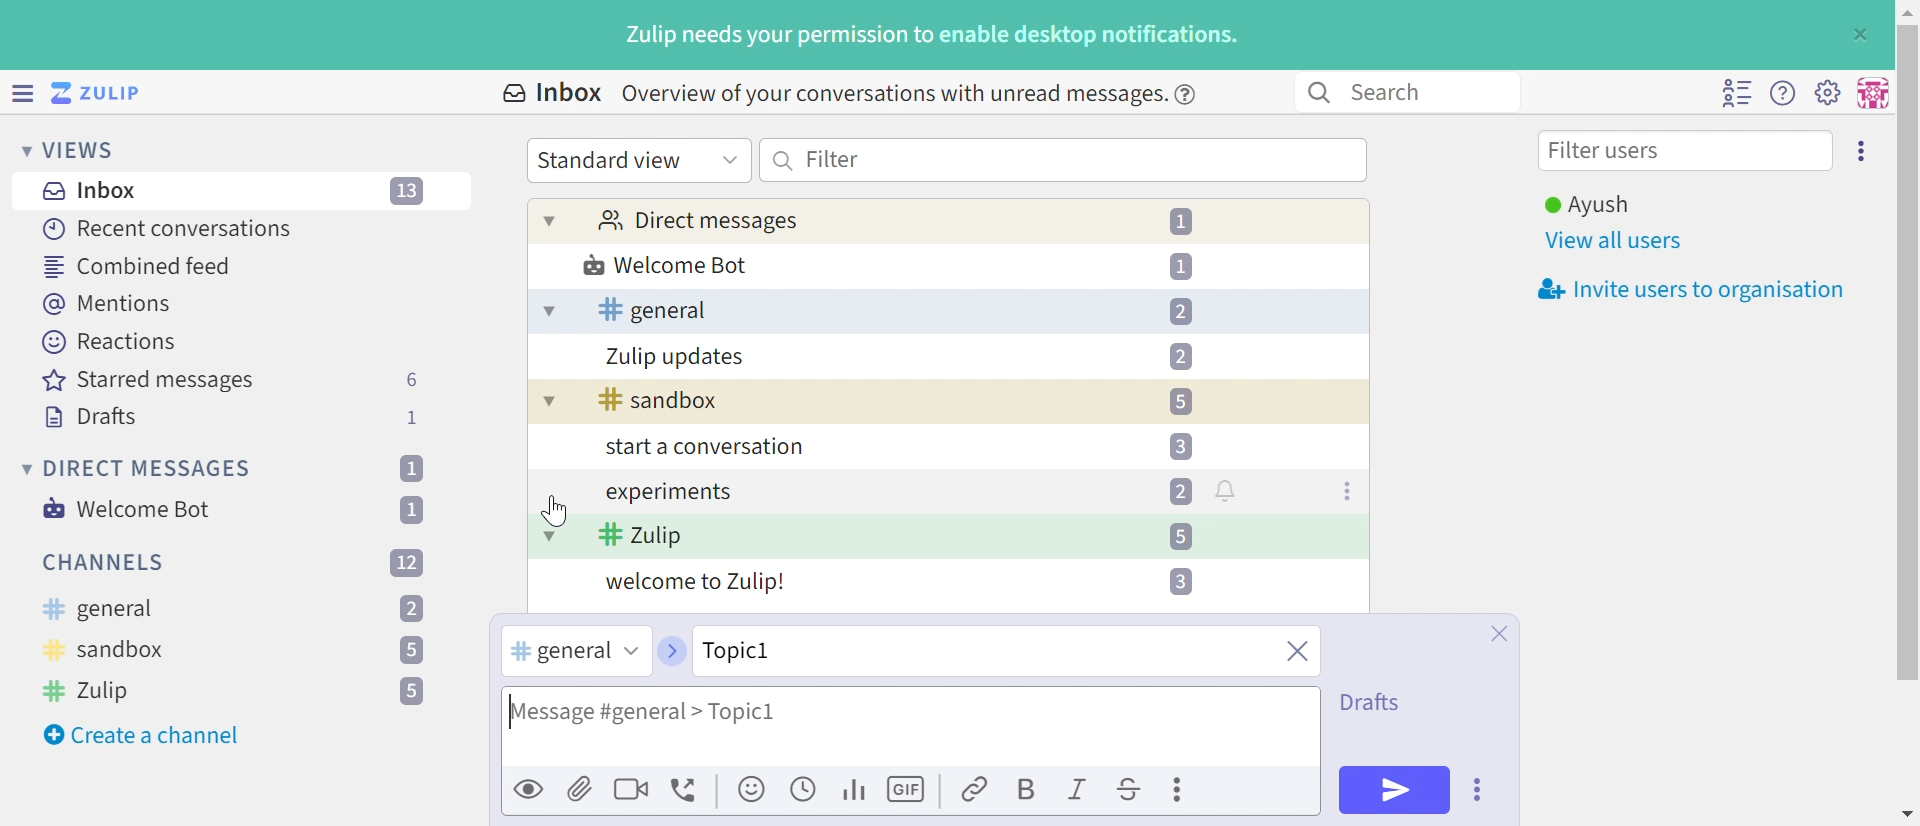  What do you see at coordinates (833, 158) in the screenshot?
I see `Filter` at bounding box center [833, 158].